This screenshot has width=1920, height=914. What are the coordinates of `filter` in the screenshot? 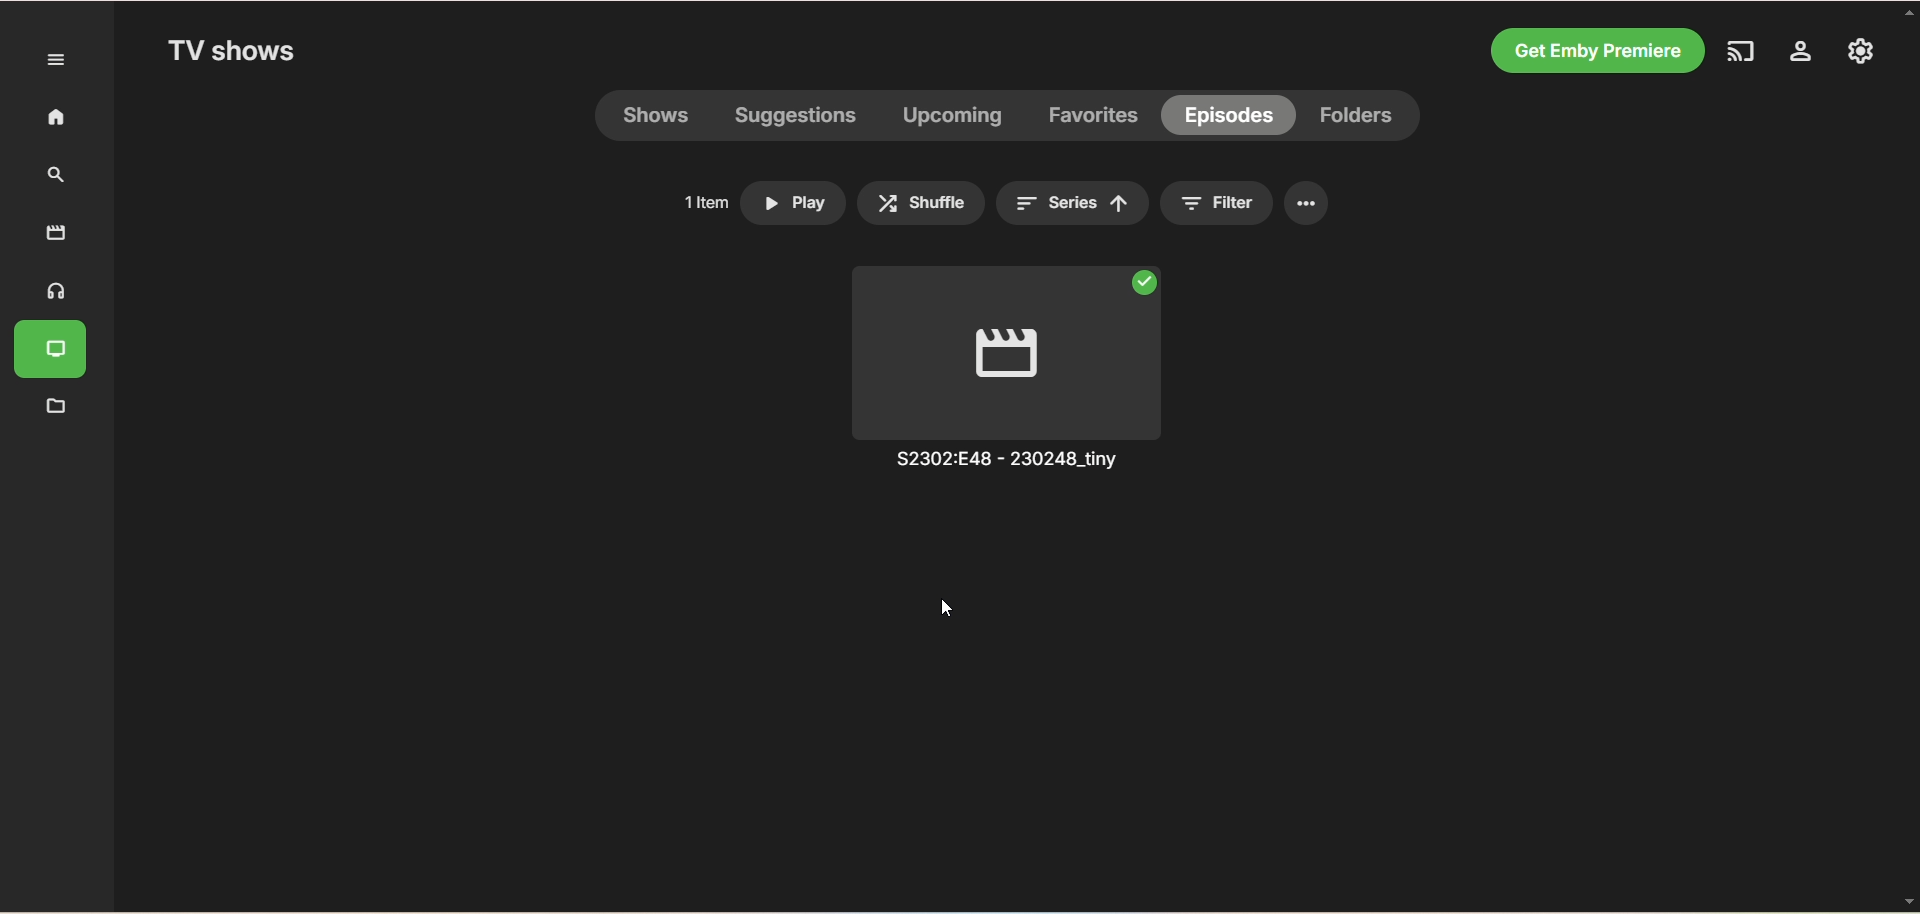 It's located at (1240, 204).